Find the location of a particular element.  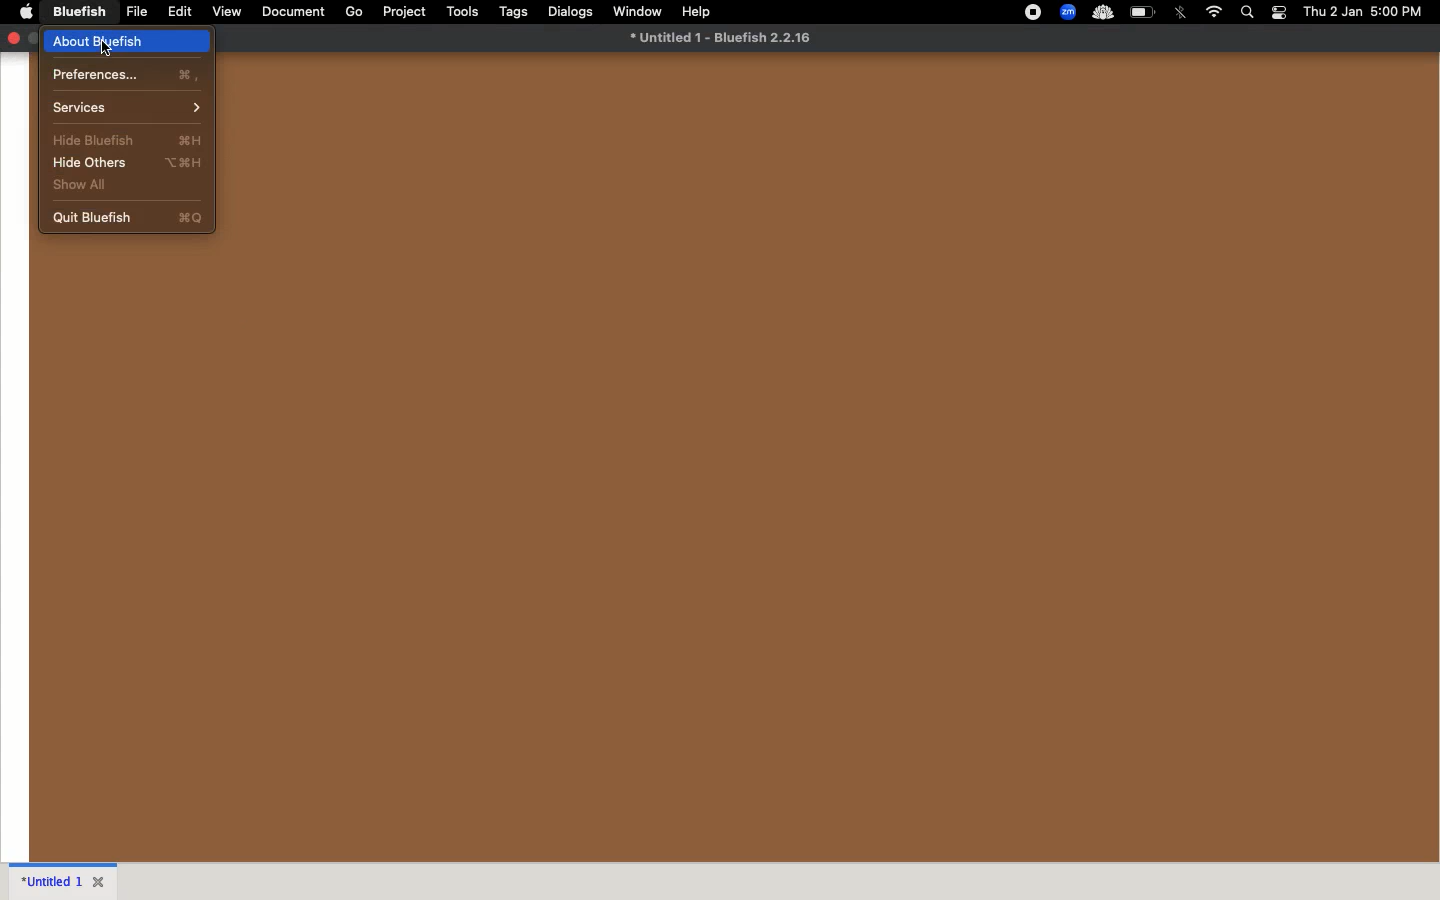

tags is located at coordinates (517, 12).